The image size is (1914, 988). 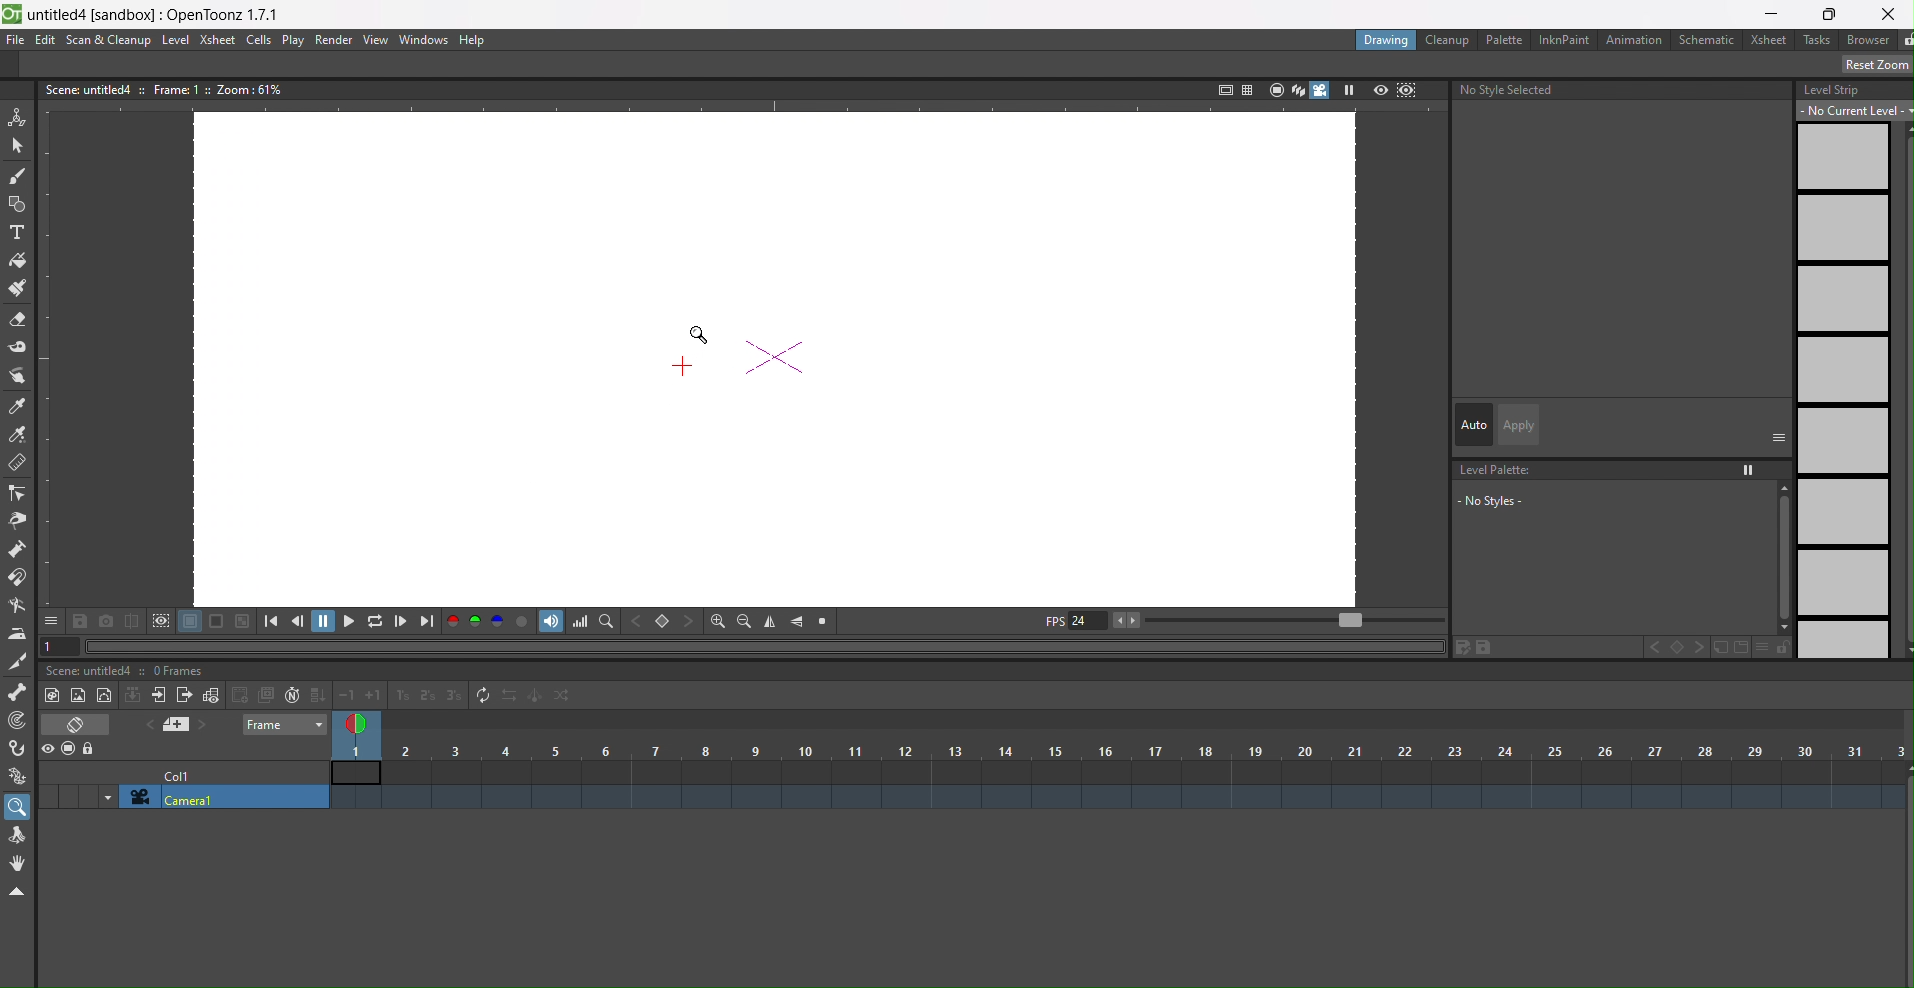 What do you see at coordinates (17, 288) in the screenshot?
I see `paint brush tool` at bounding box center [17, 288].